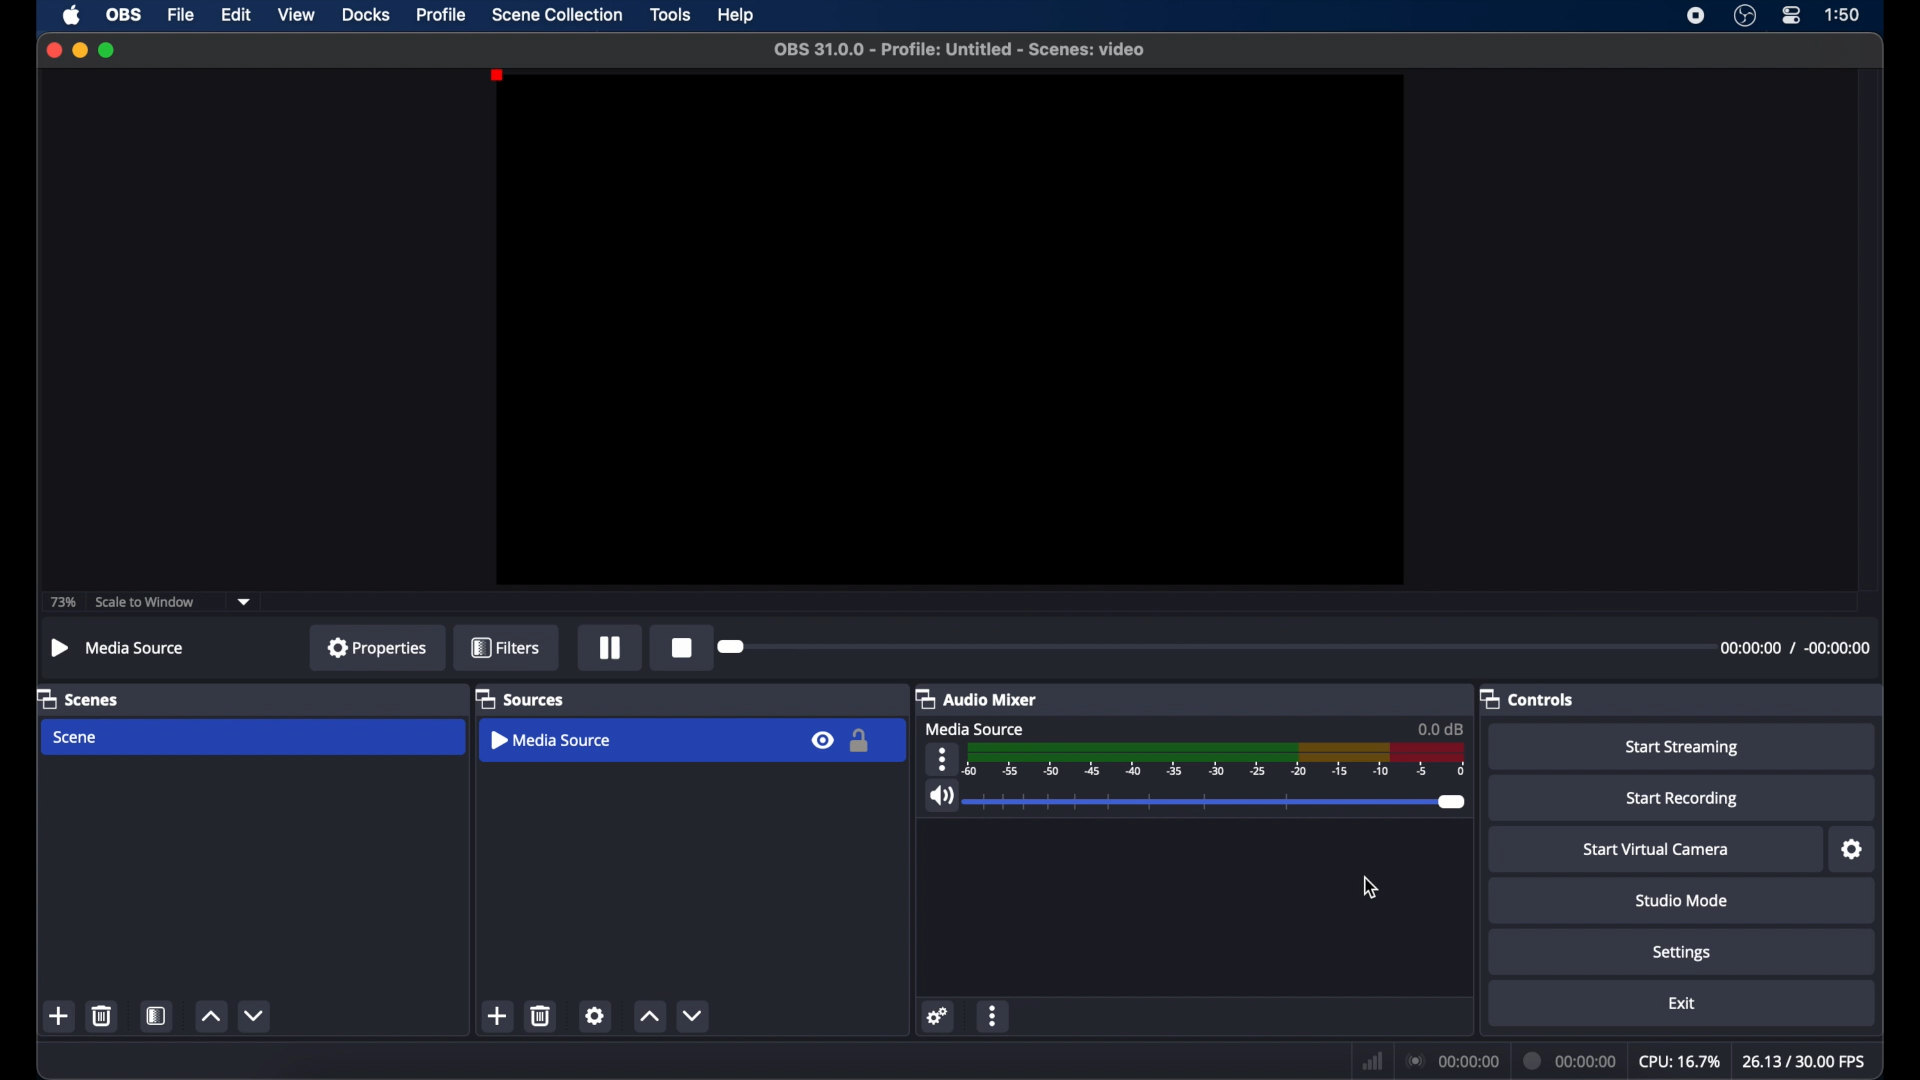  What do you see at coordinates (80, 50) in the screenshot?
I see `minimize` at bounding box center [80, 50].